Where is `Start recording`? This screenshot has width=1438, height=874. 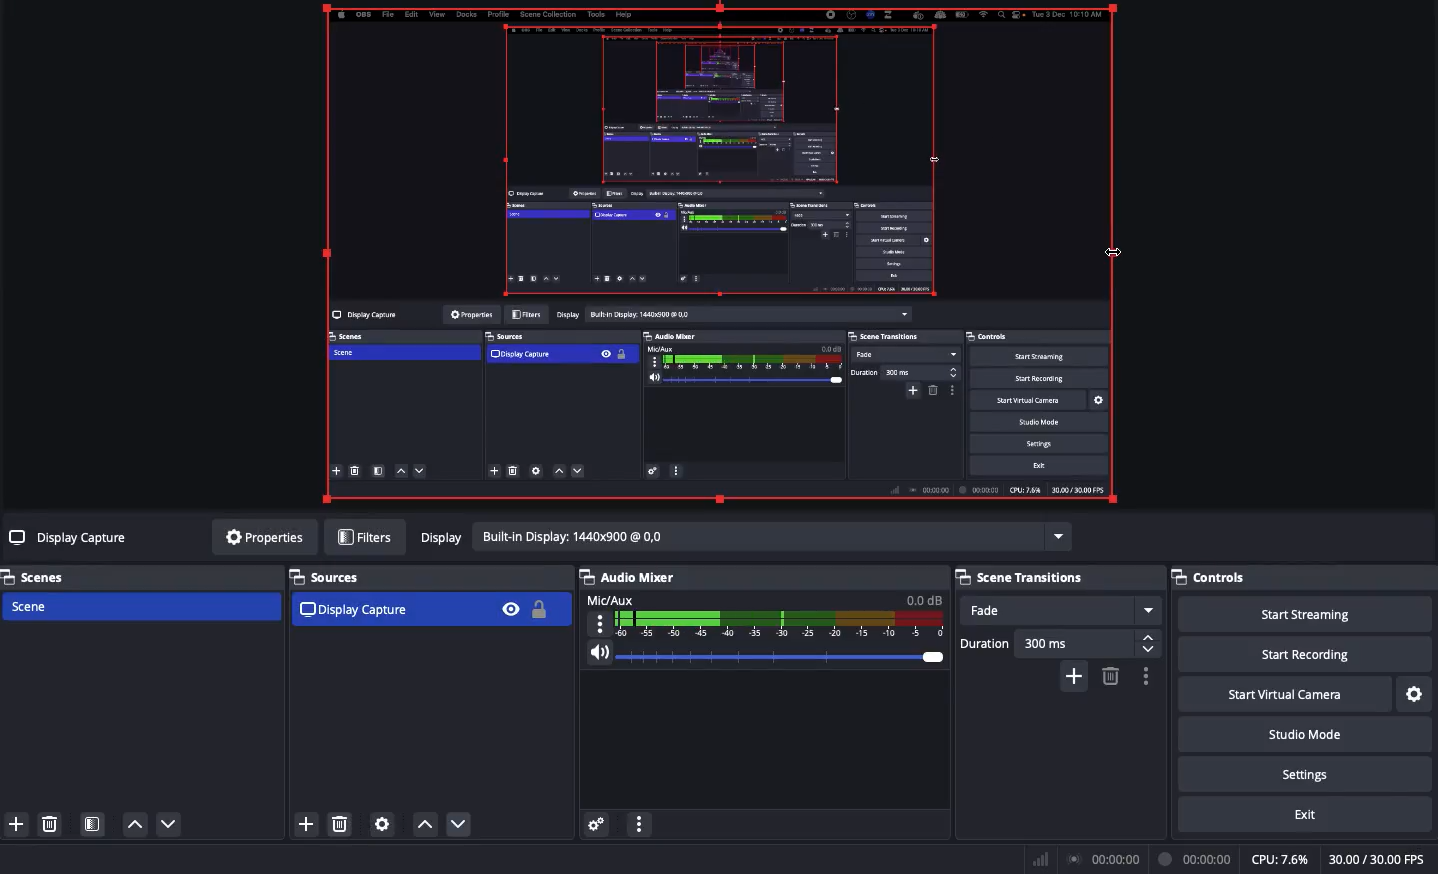
Start recording is located at coordinates (1308, 653).